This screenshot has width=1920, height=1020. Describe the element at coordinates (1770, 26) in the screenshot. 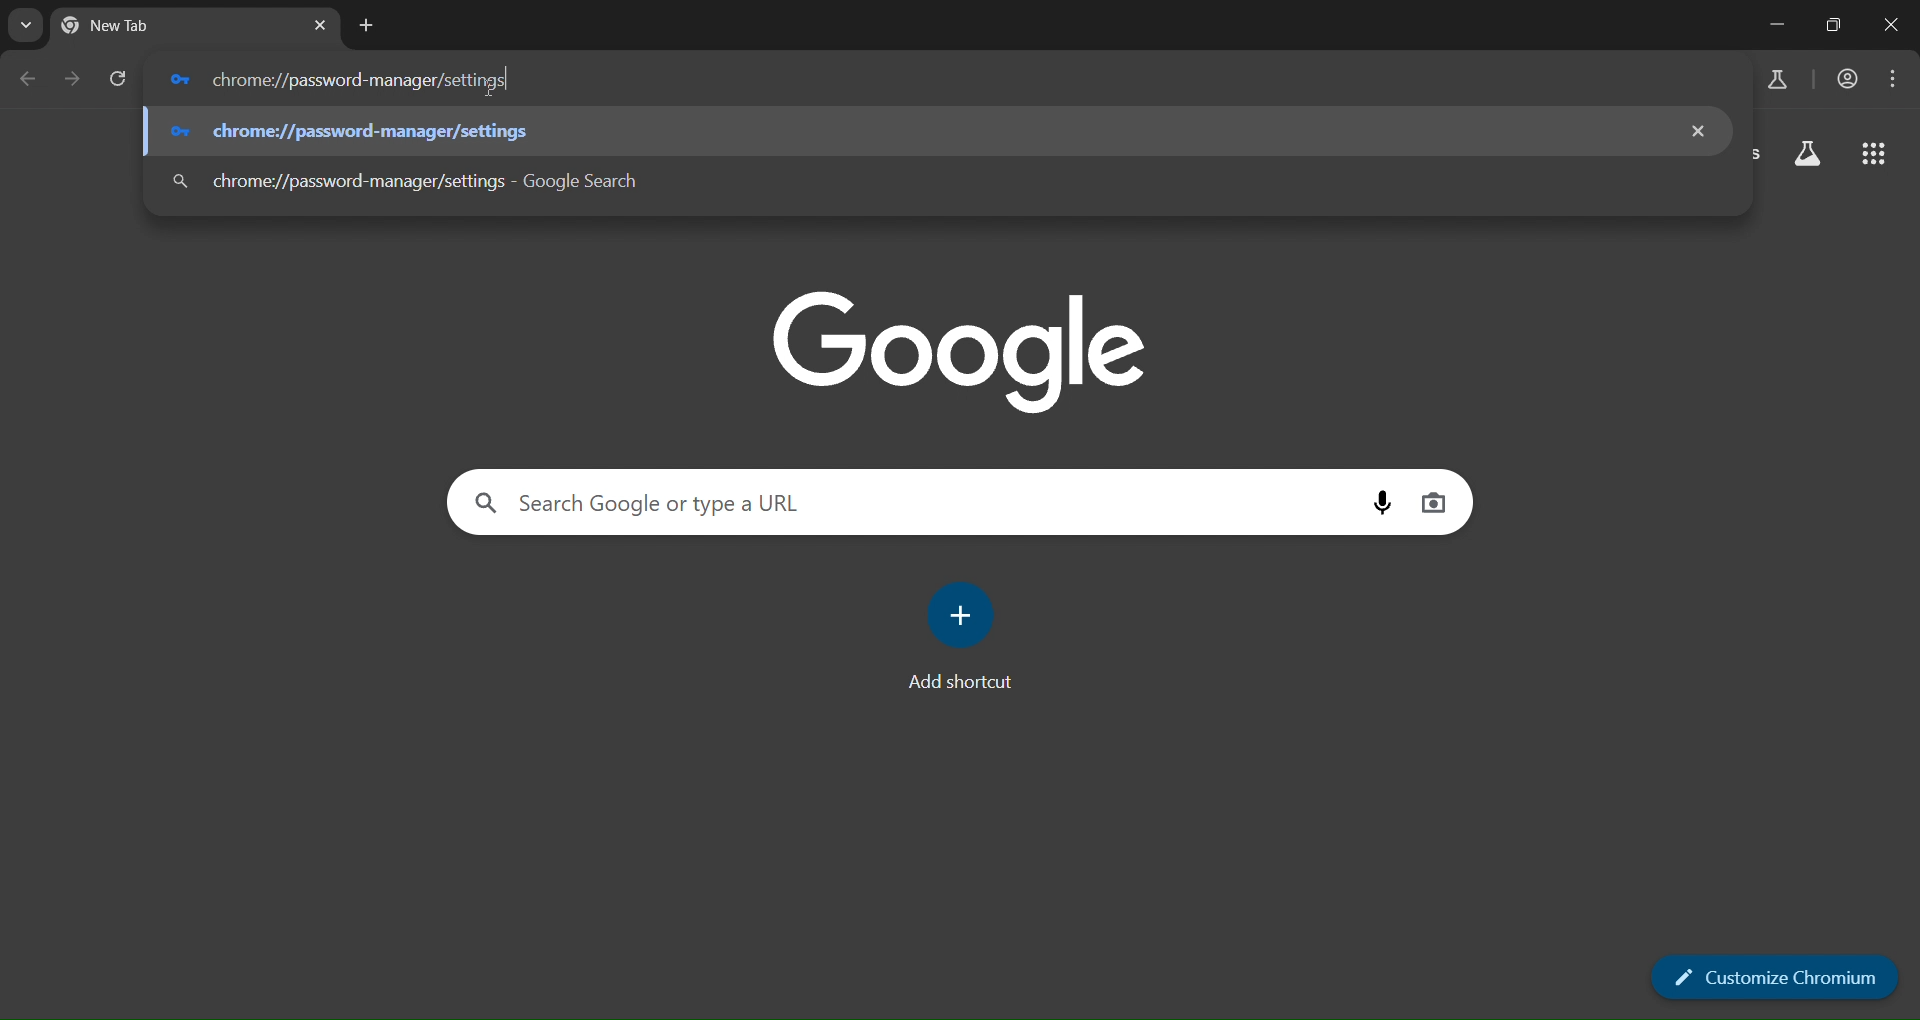

I see `minimize` at that location.